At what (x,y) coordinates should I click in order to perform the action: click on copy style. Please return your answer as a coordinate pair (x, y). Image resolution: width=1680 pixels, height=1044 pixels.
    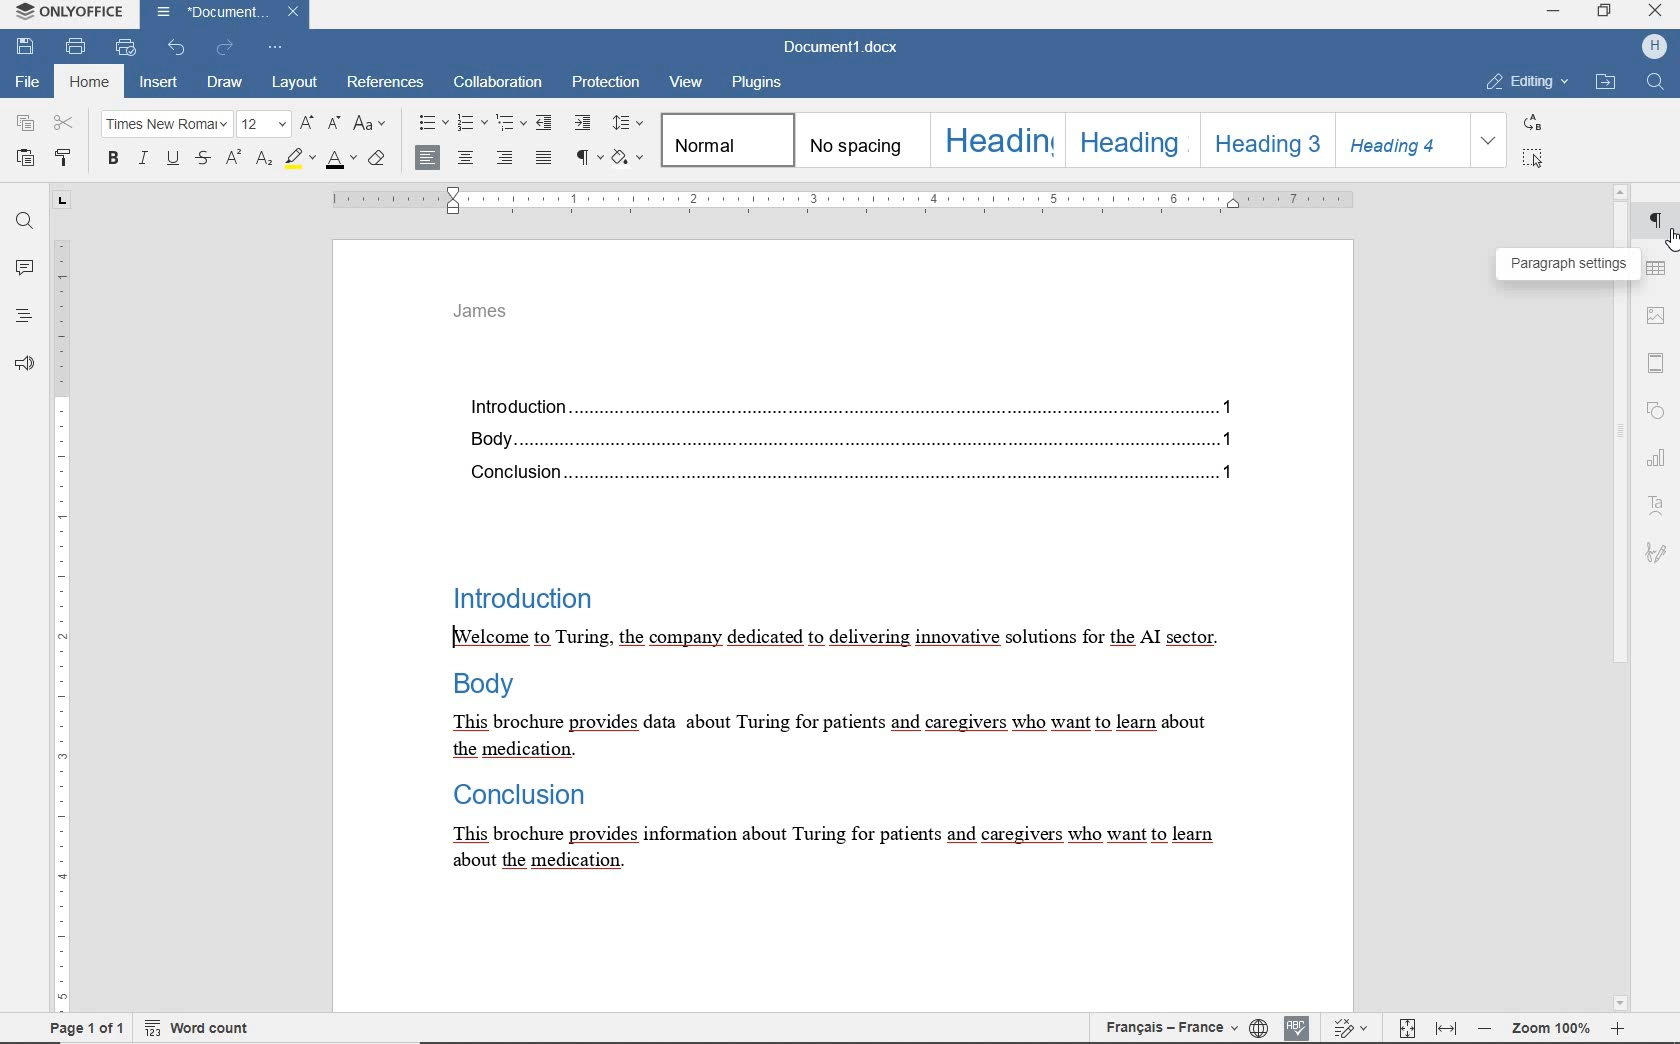
    Looking at the image, I should click on (63, 158).